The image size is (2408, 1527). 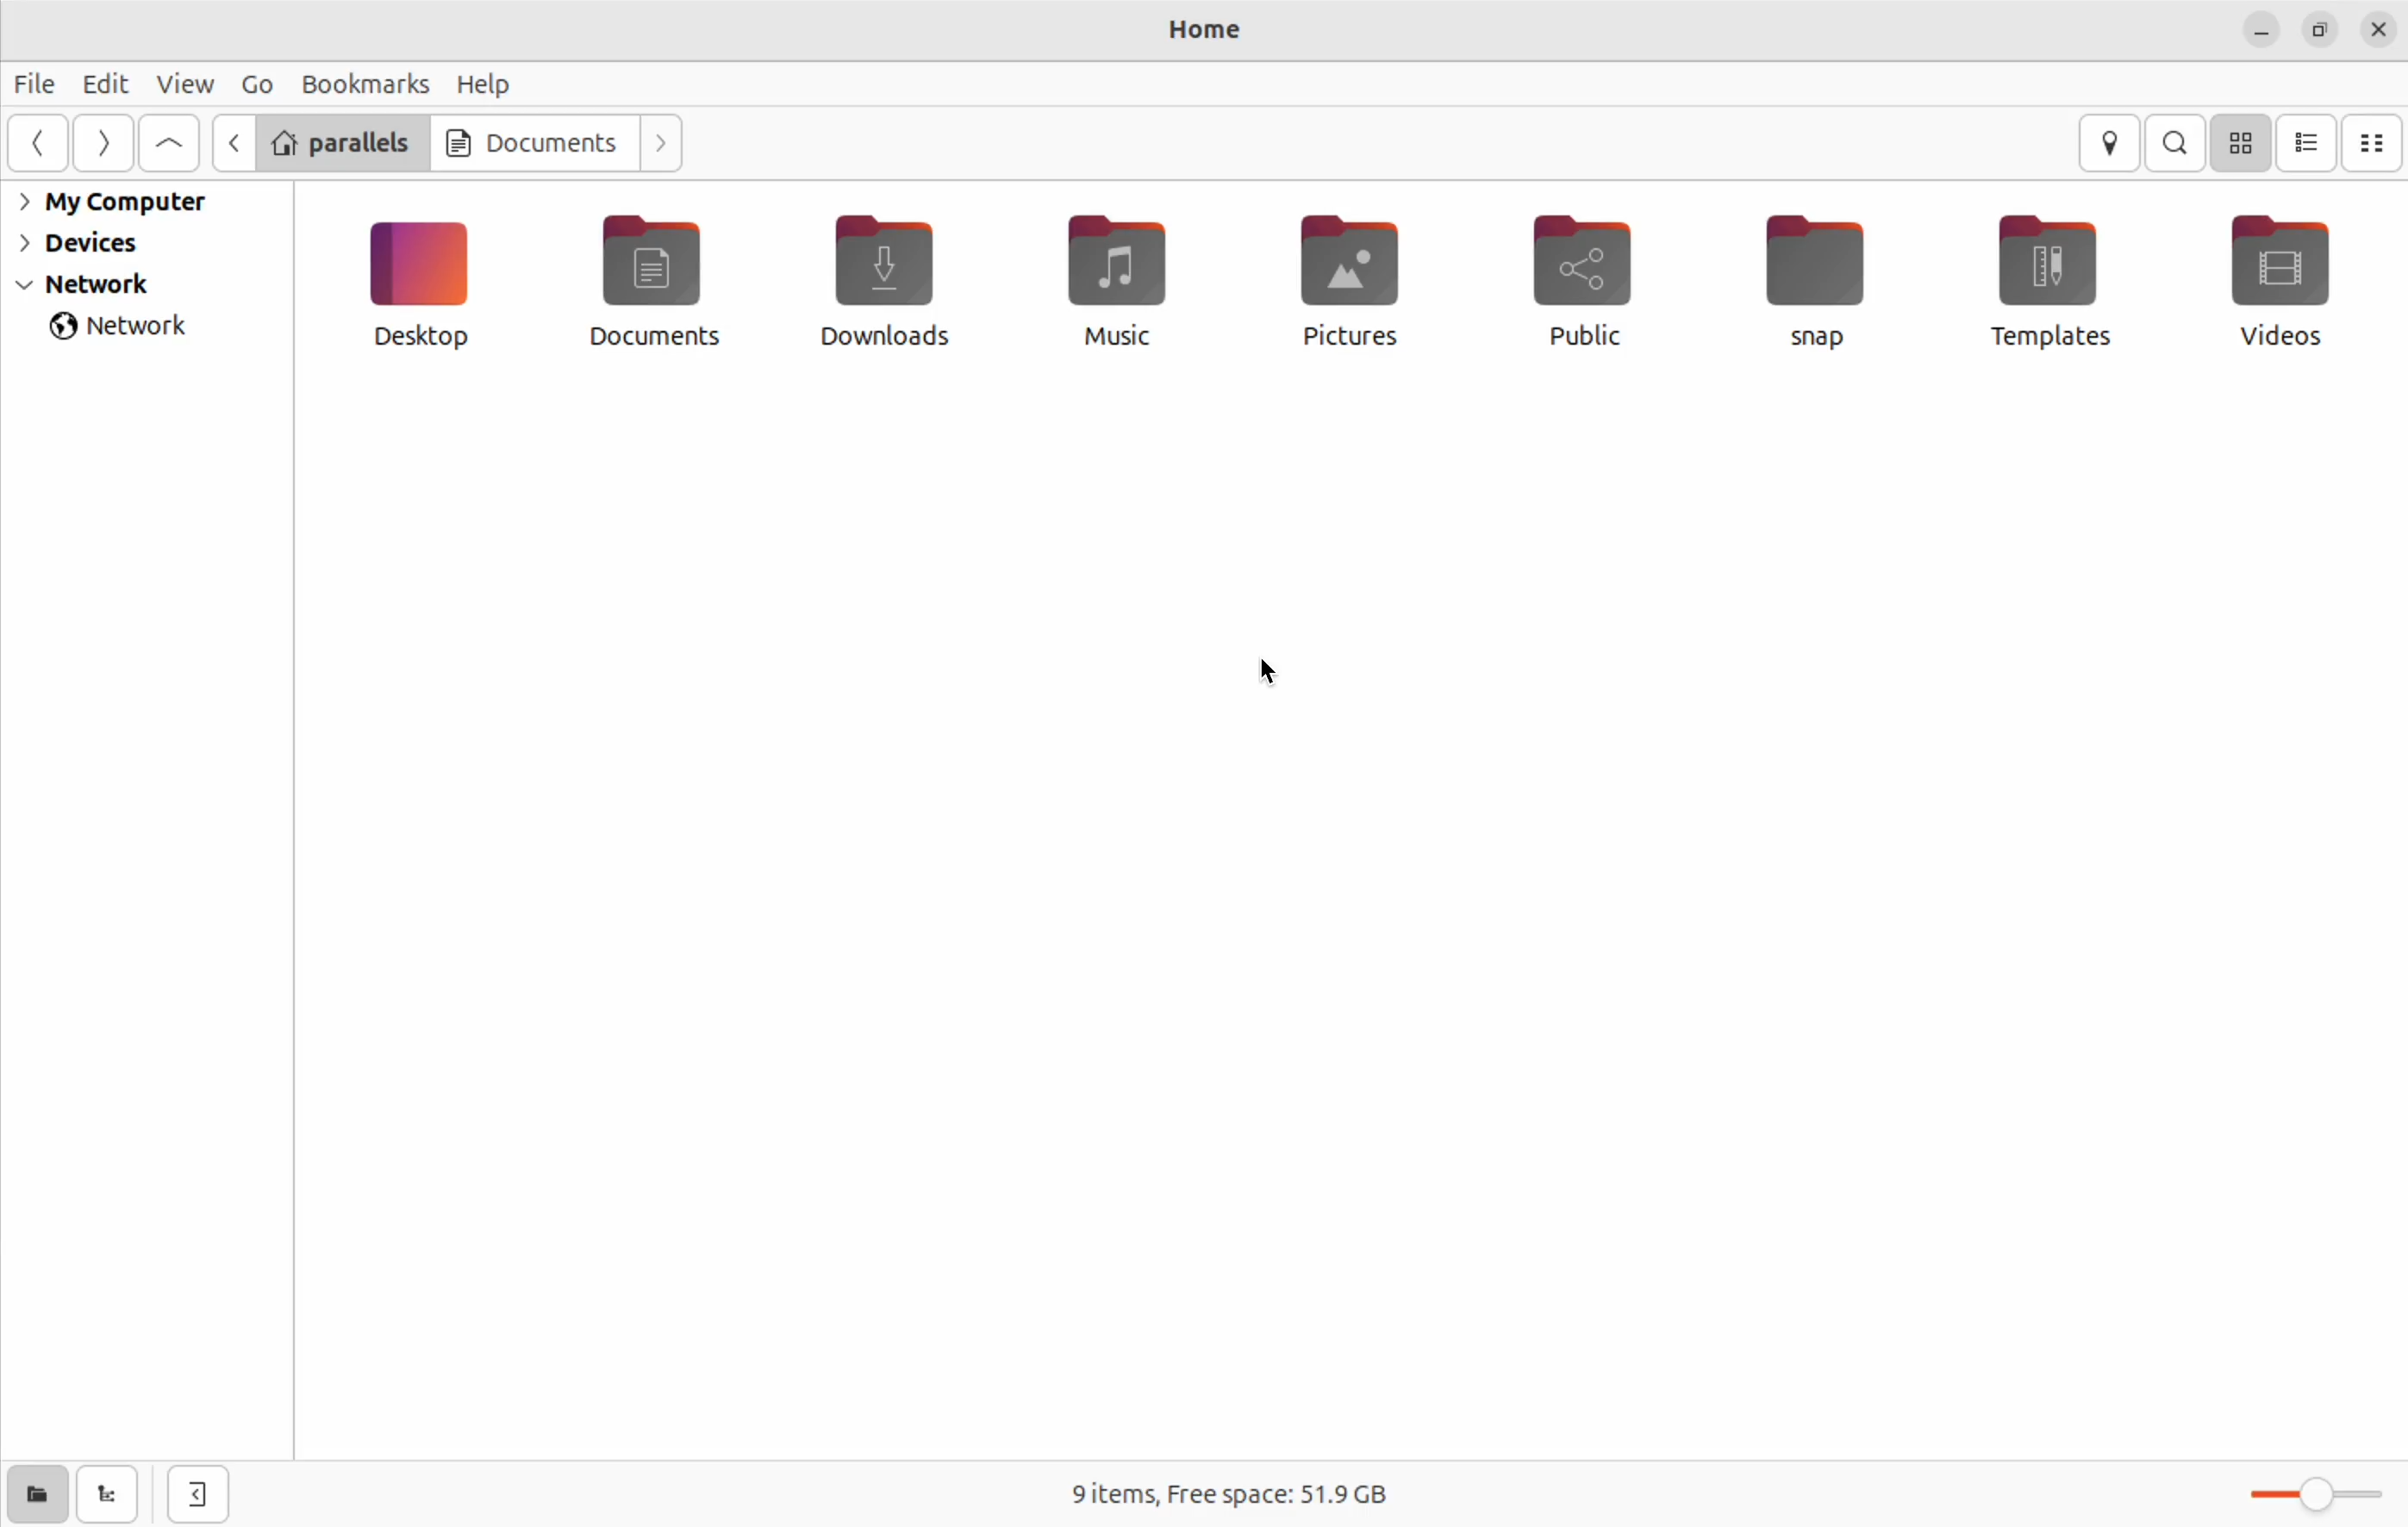 I want to click on network, so click(x=131, y=325).